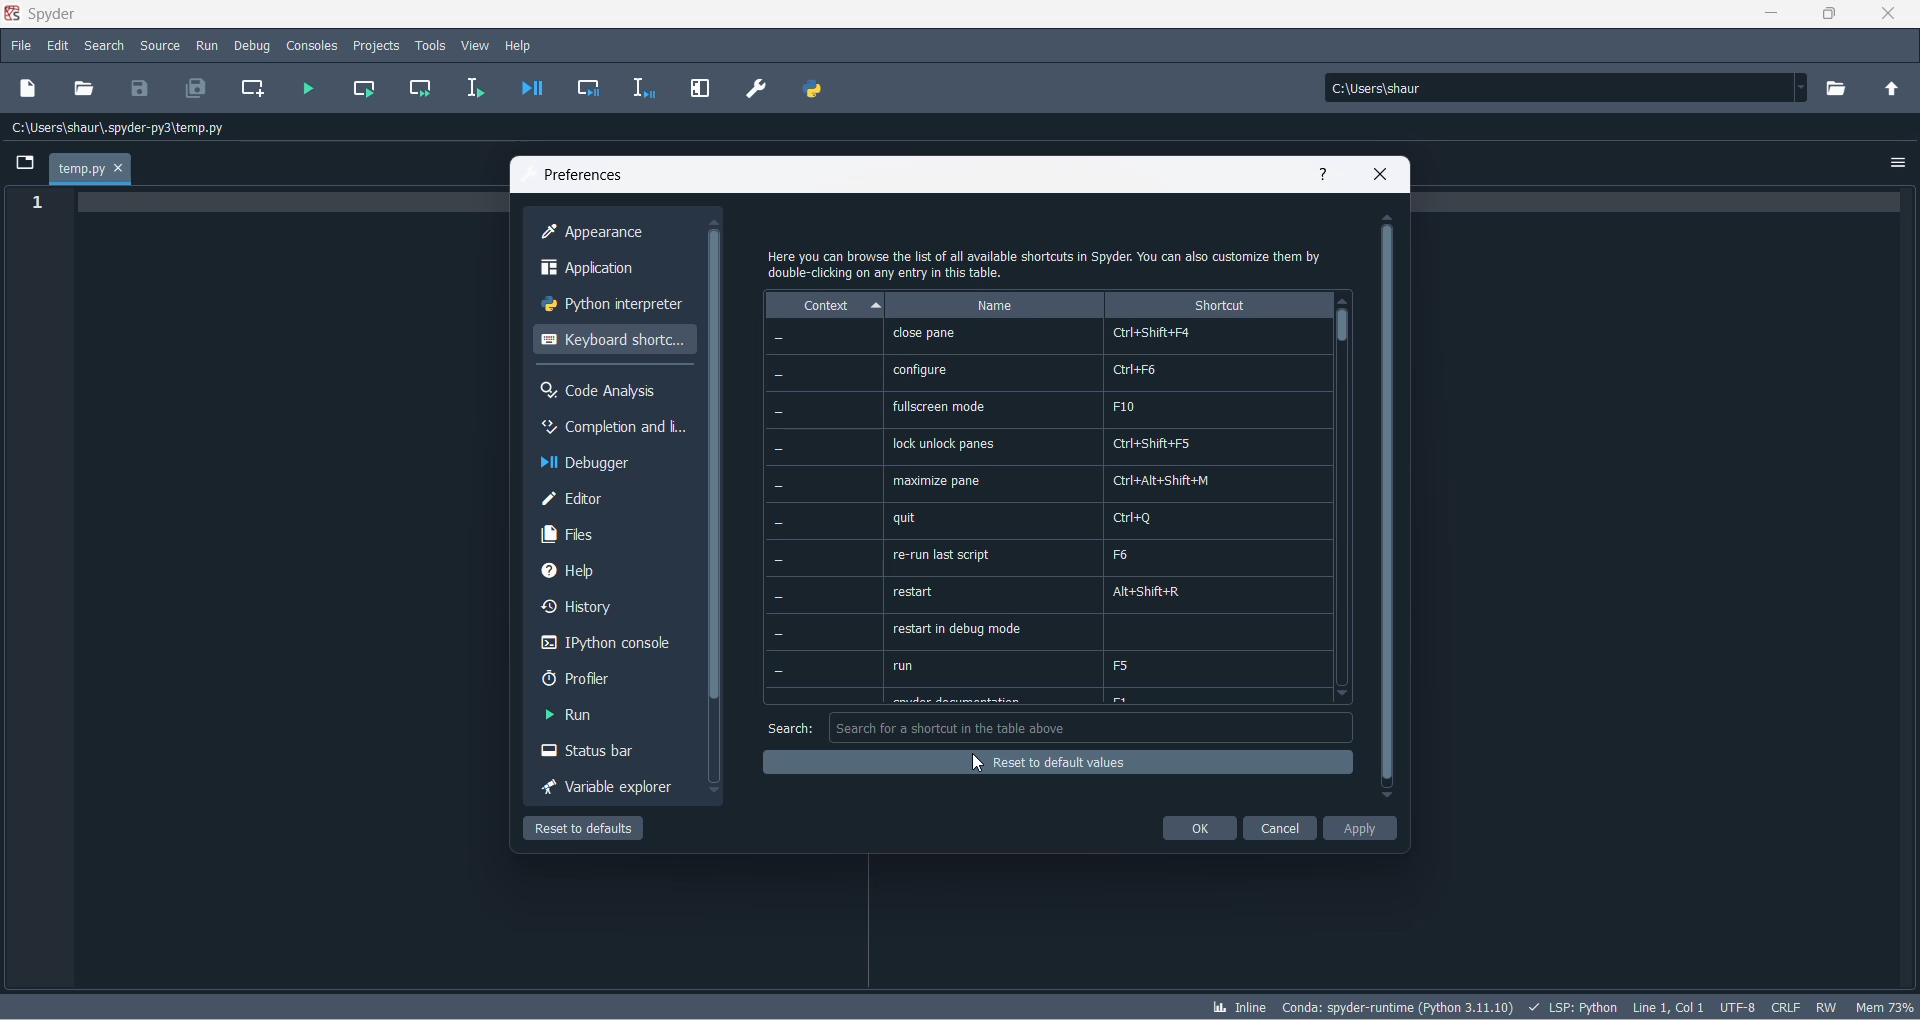 The height and width of the screenshot is (1020, 1920). I want to click on ok, so click(1199, 828).